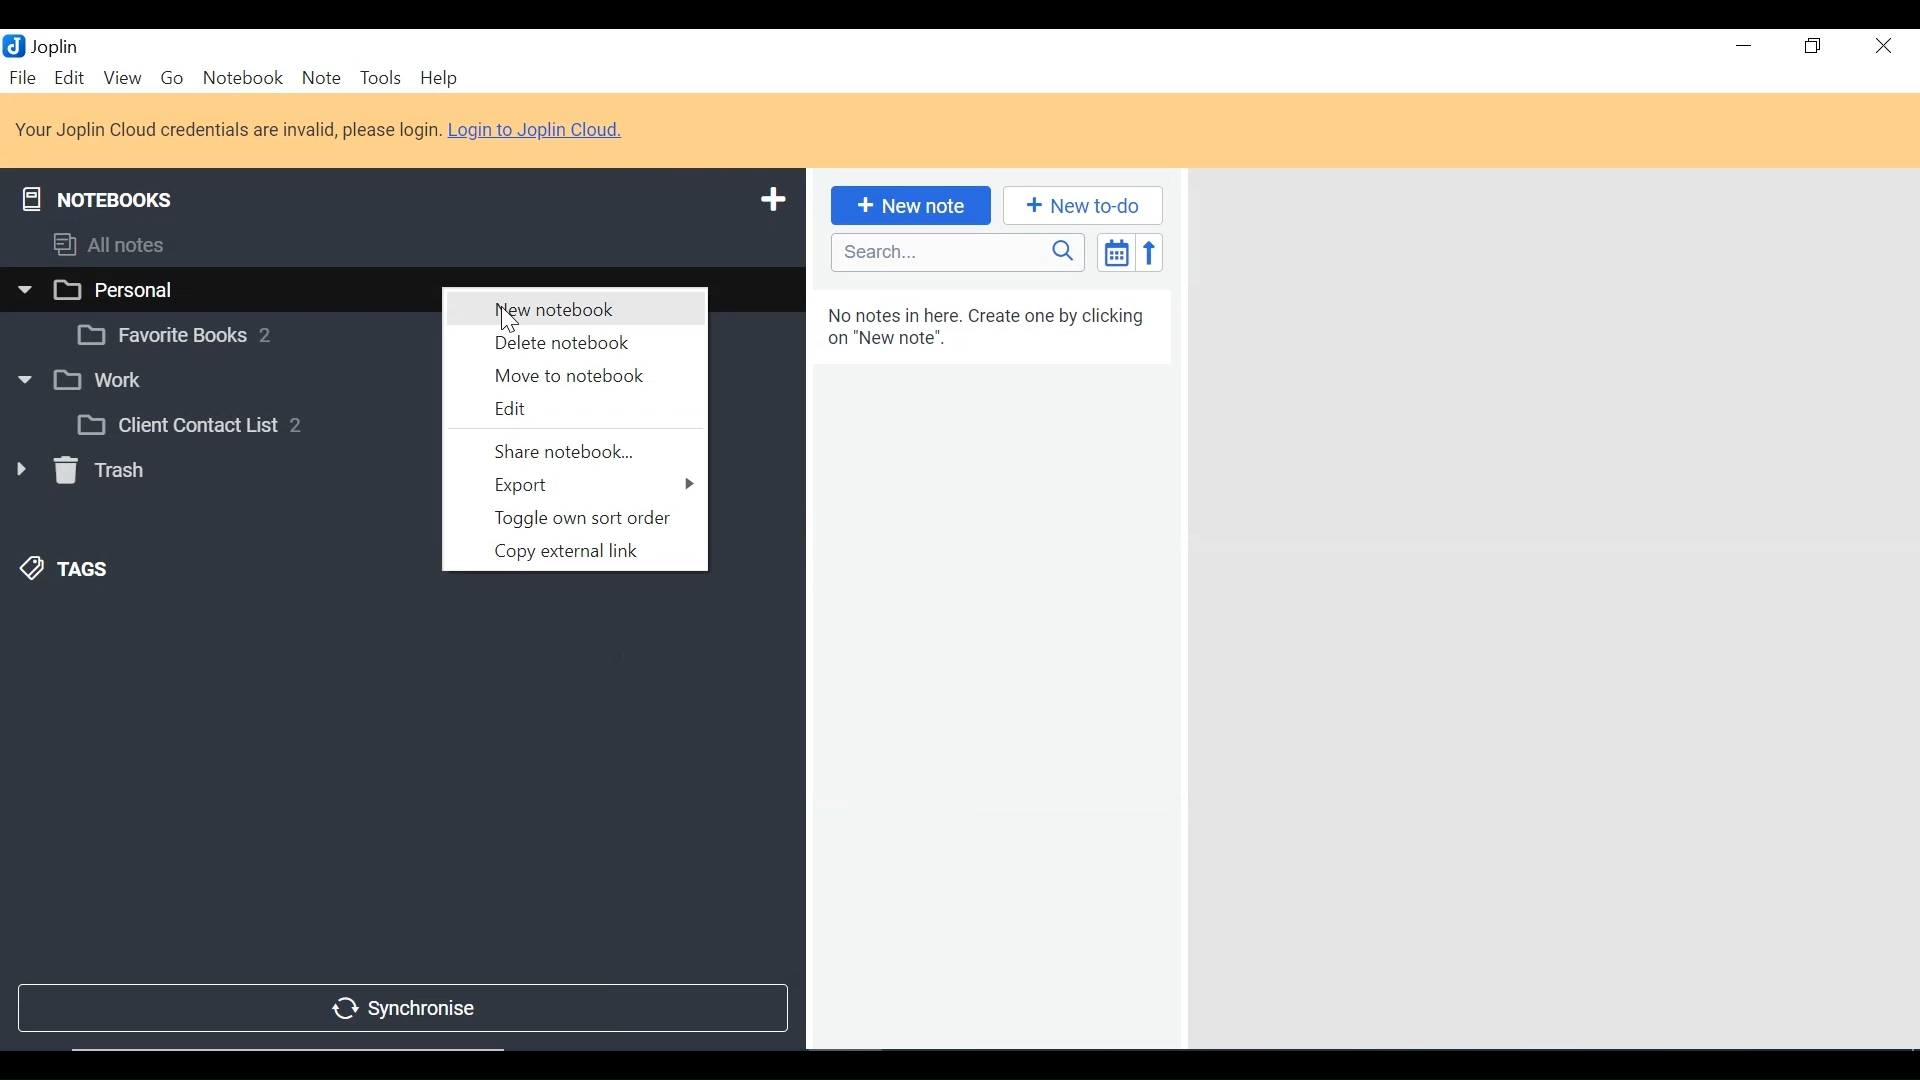  Describe the element at coordinates (243, 332) in the screenshot. I see `Notebook` at that location.